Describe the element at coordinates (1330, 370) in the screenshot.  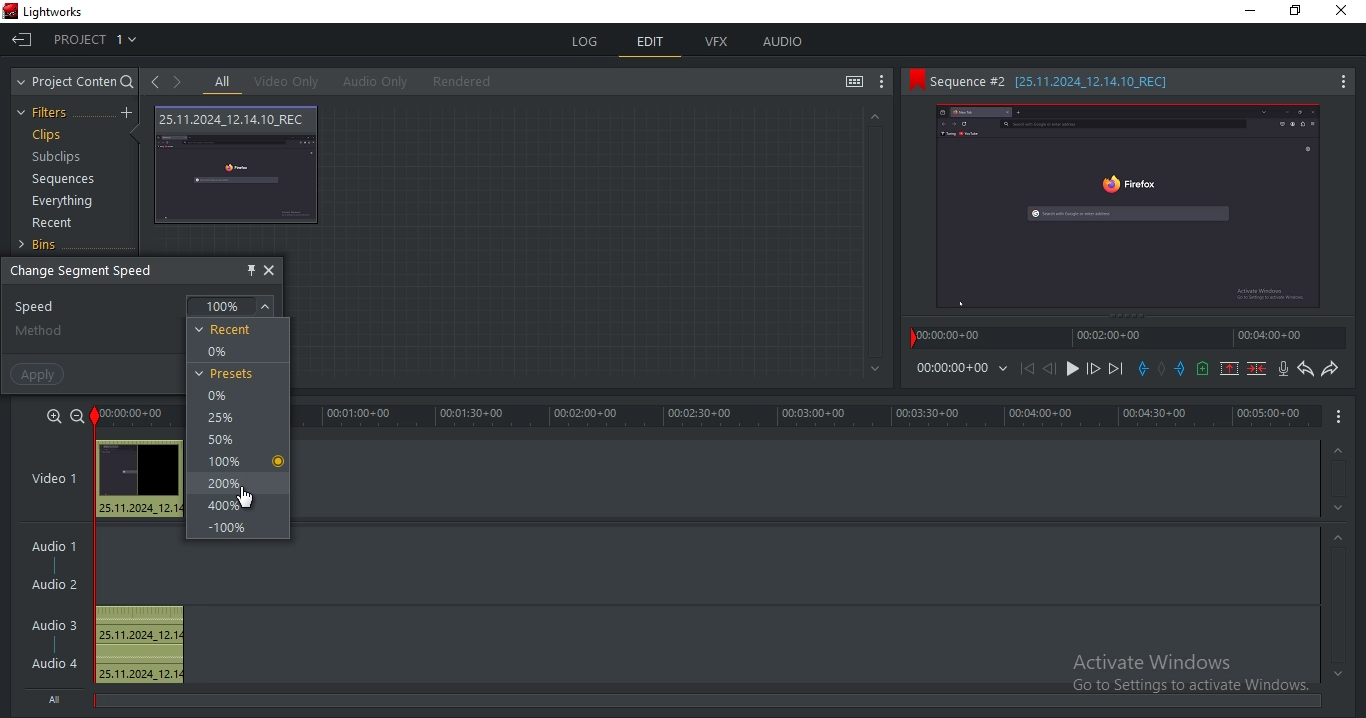
I see `redo` at that location.